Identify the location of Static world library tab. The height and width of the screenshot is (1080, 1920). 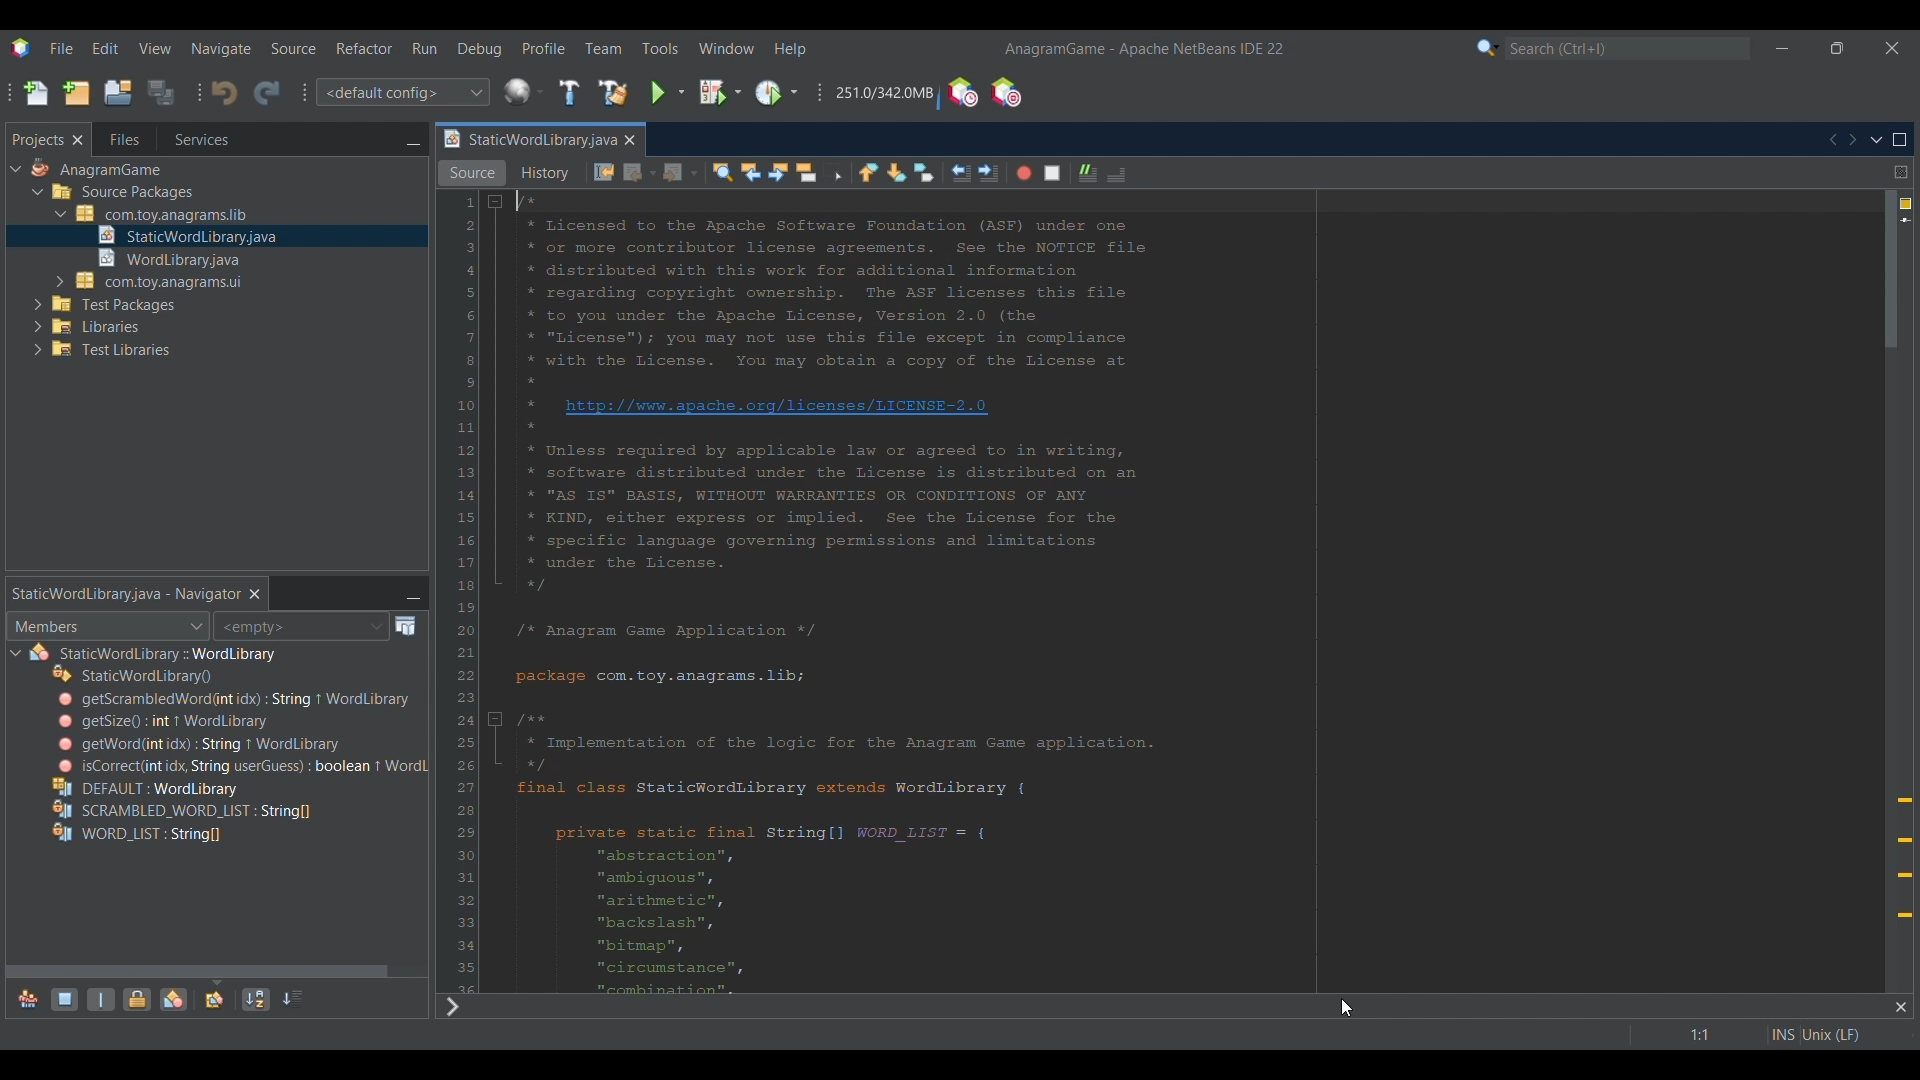
(125, 593).